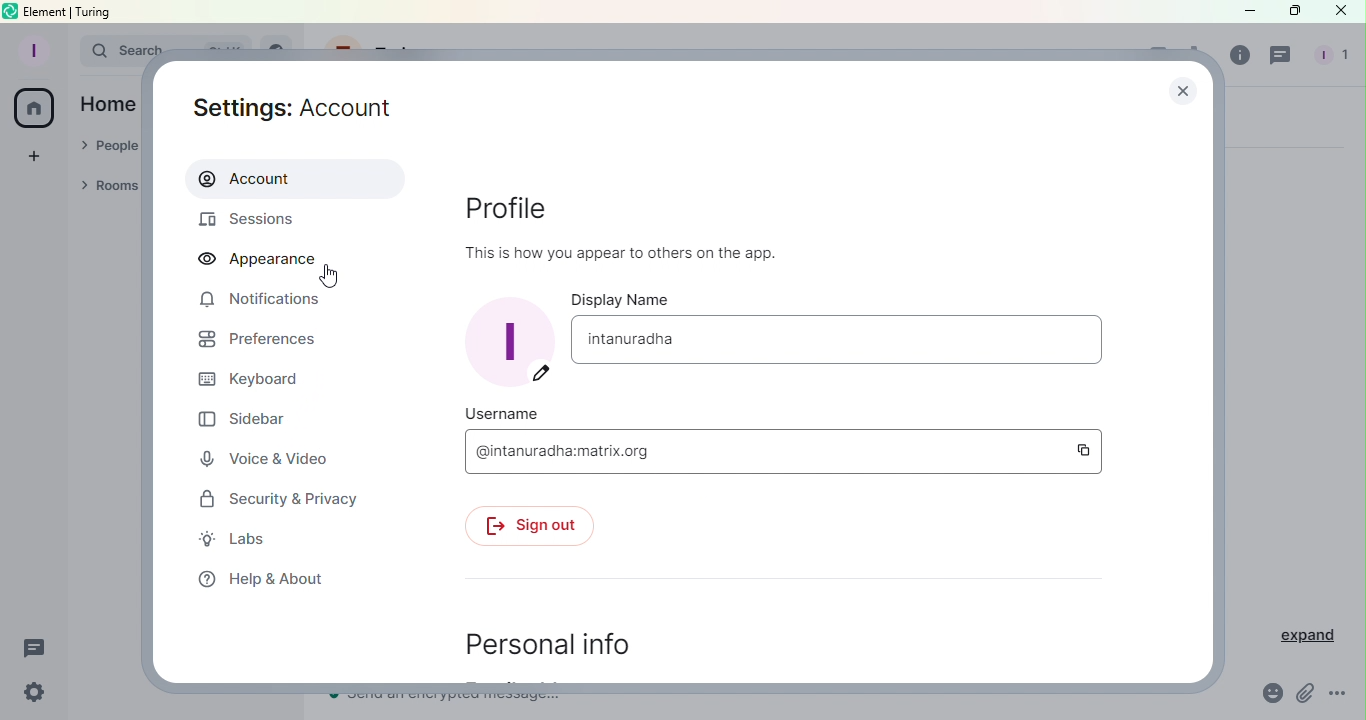  What do you see at coordinates (505, 341) in the screenshot?
I see `Display picture` at bounding box center [505, 341].